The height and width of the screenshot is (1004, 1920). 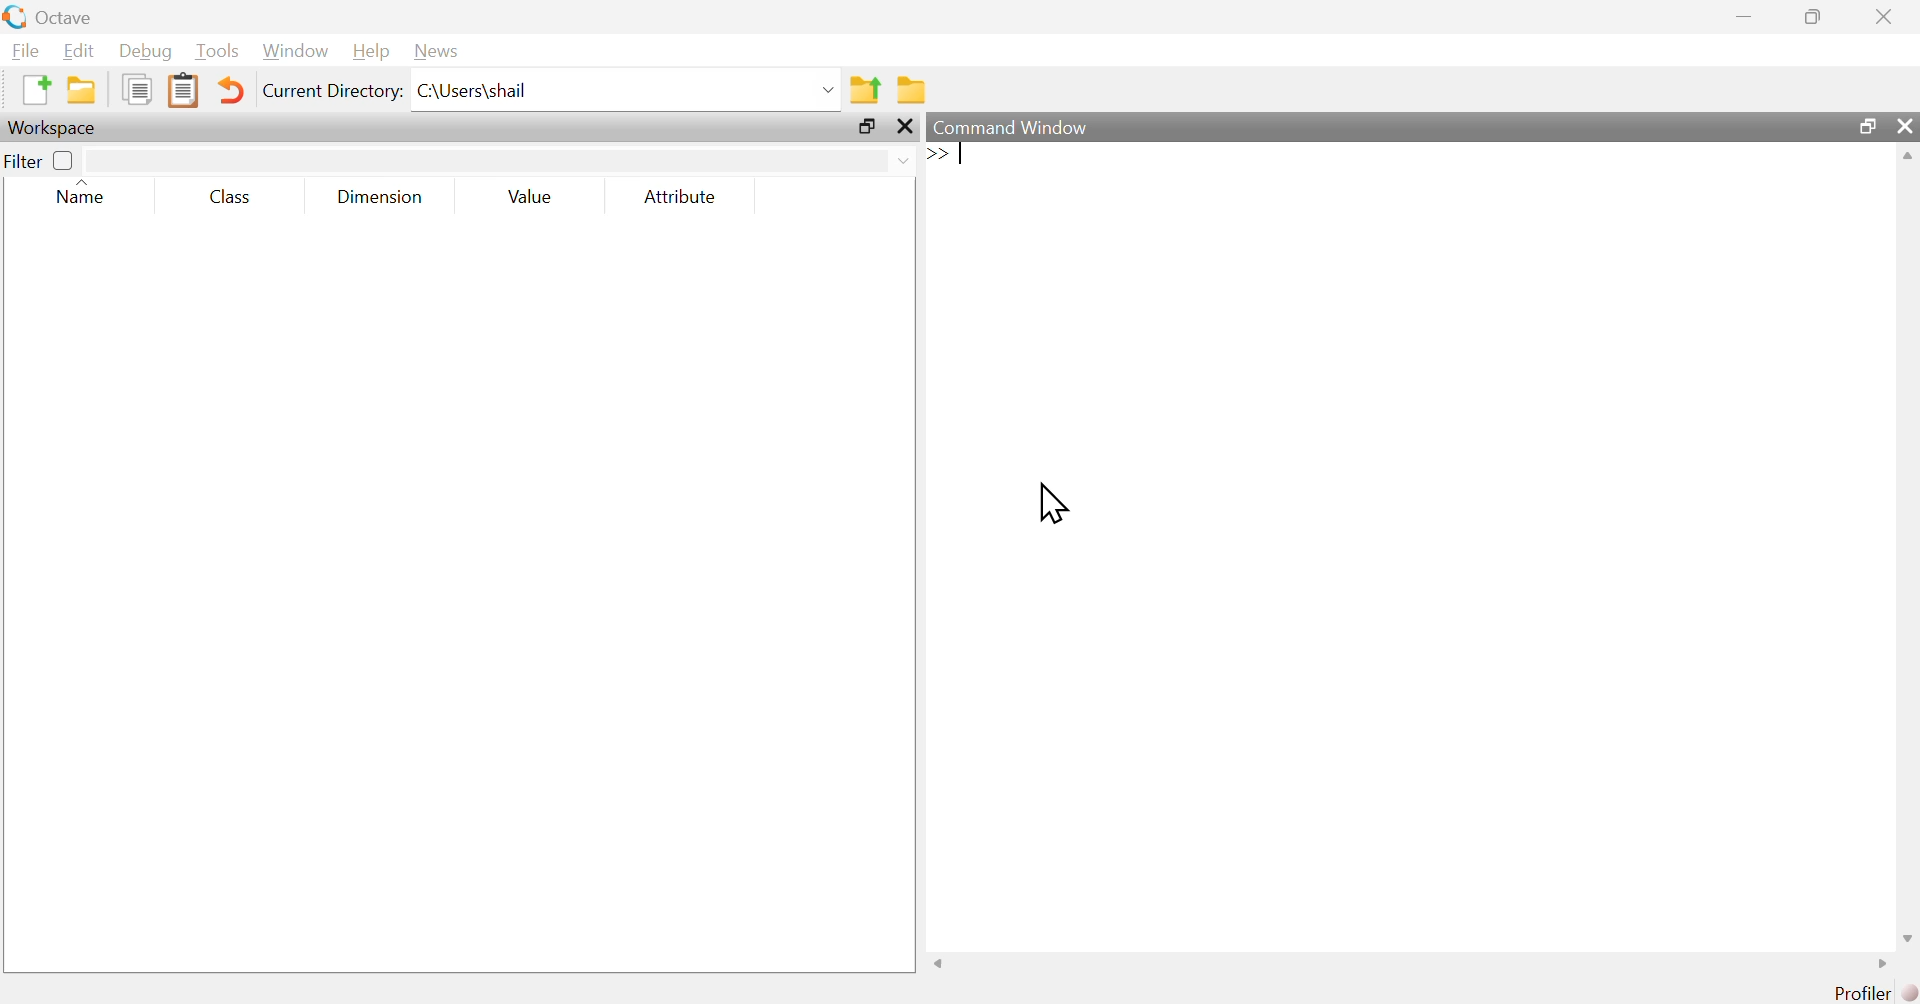 I want to click on Value, so click(x=532, y=199).